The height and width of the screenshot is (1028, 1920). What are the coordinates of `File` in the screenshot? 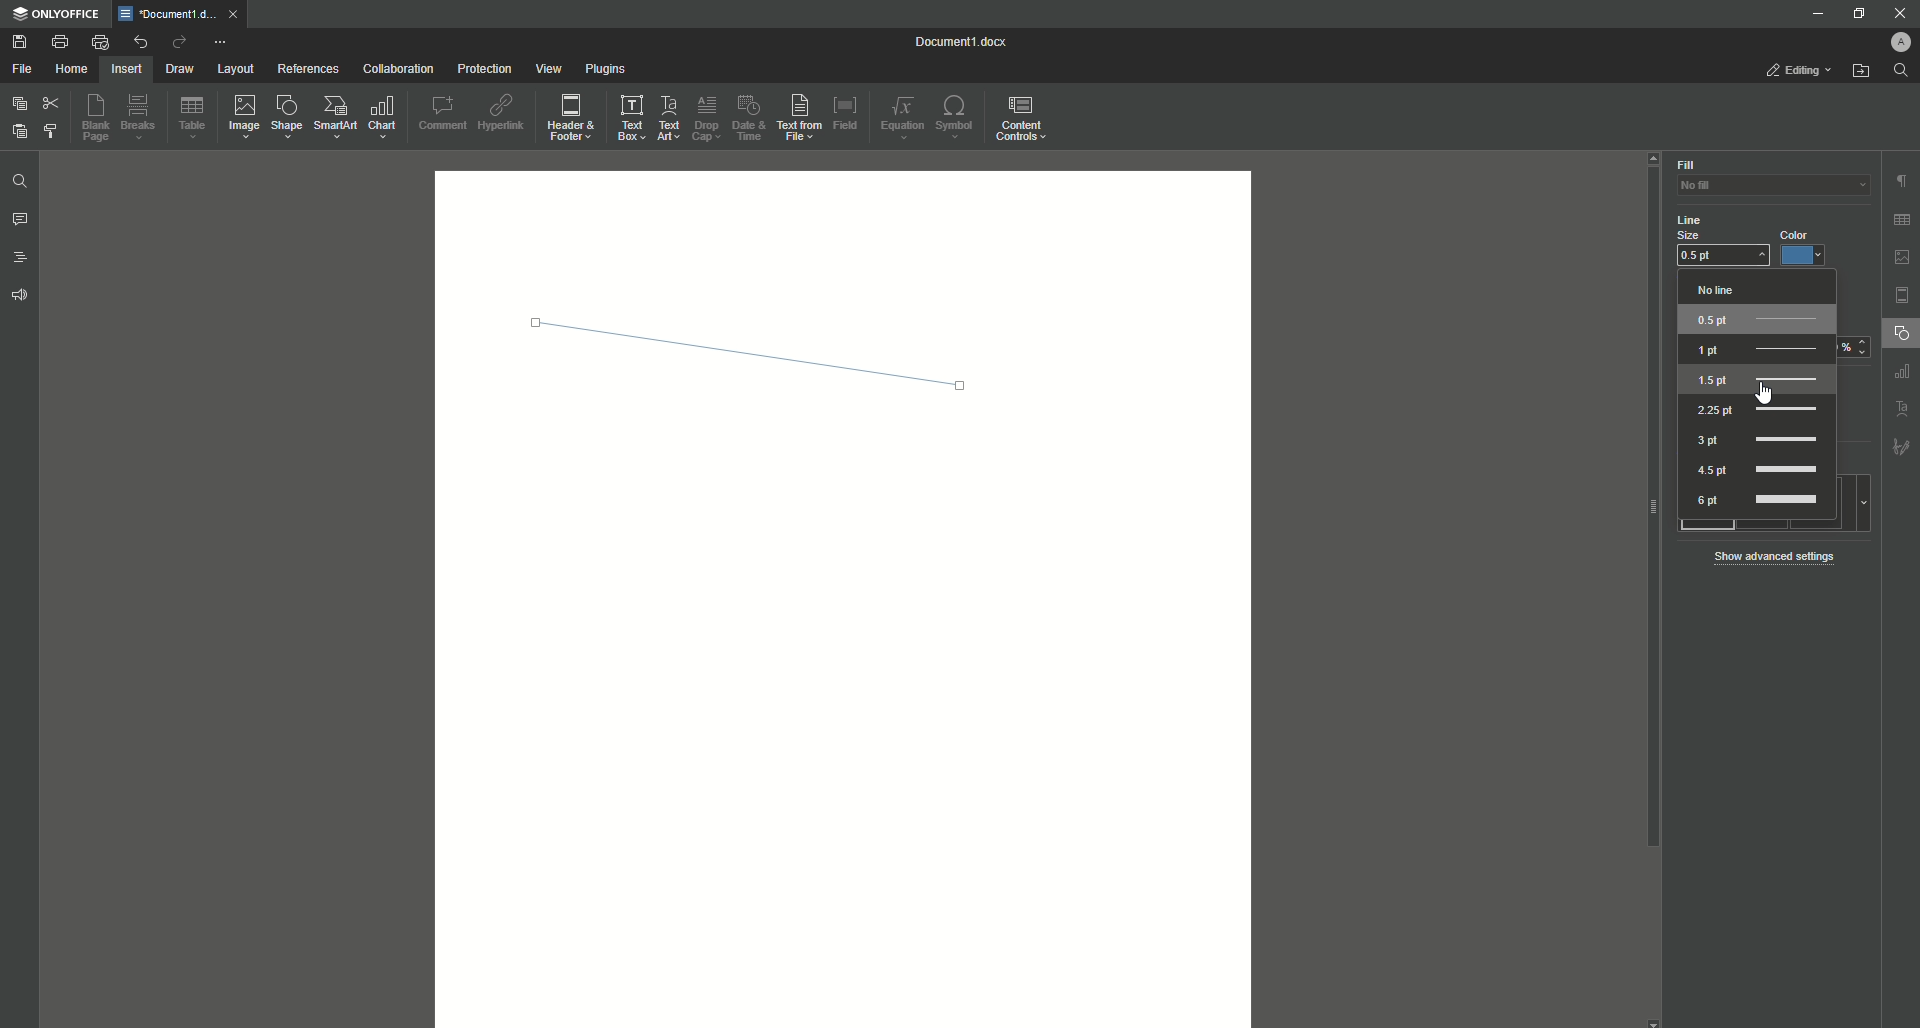 It's located at (23, 70).